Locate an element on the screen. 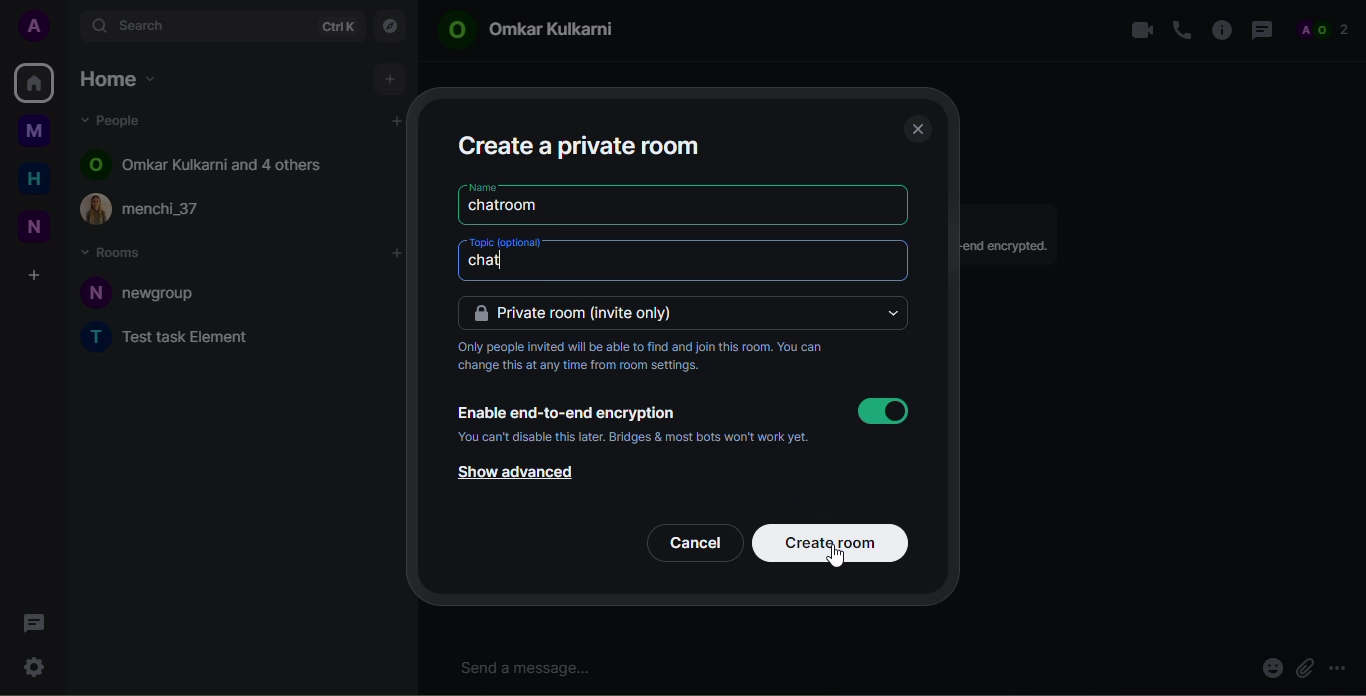  add is located at coordinates (390, 78).